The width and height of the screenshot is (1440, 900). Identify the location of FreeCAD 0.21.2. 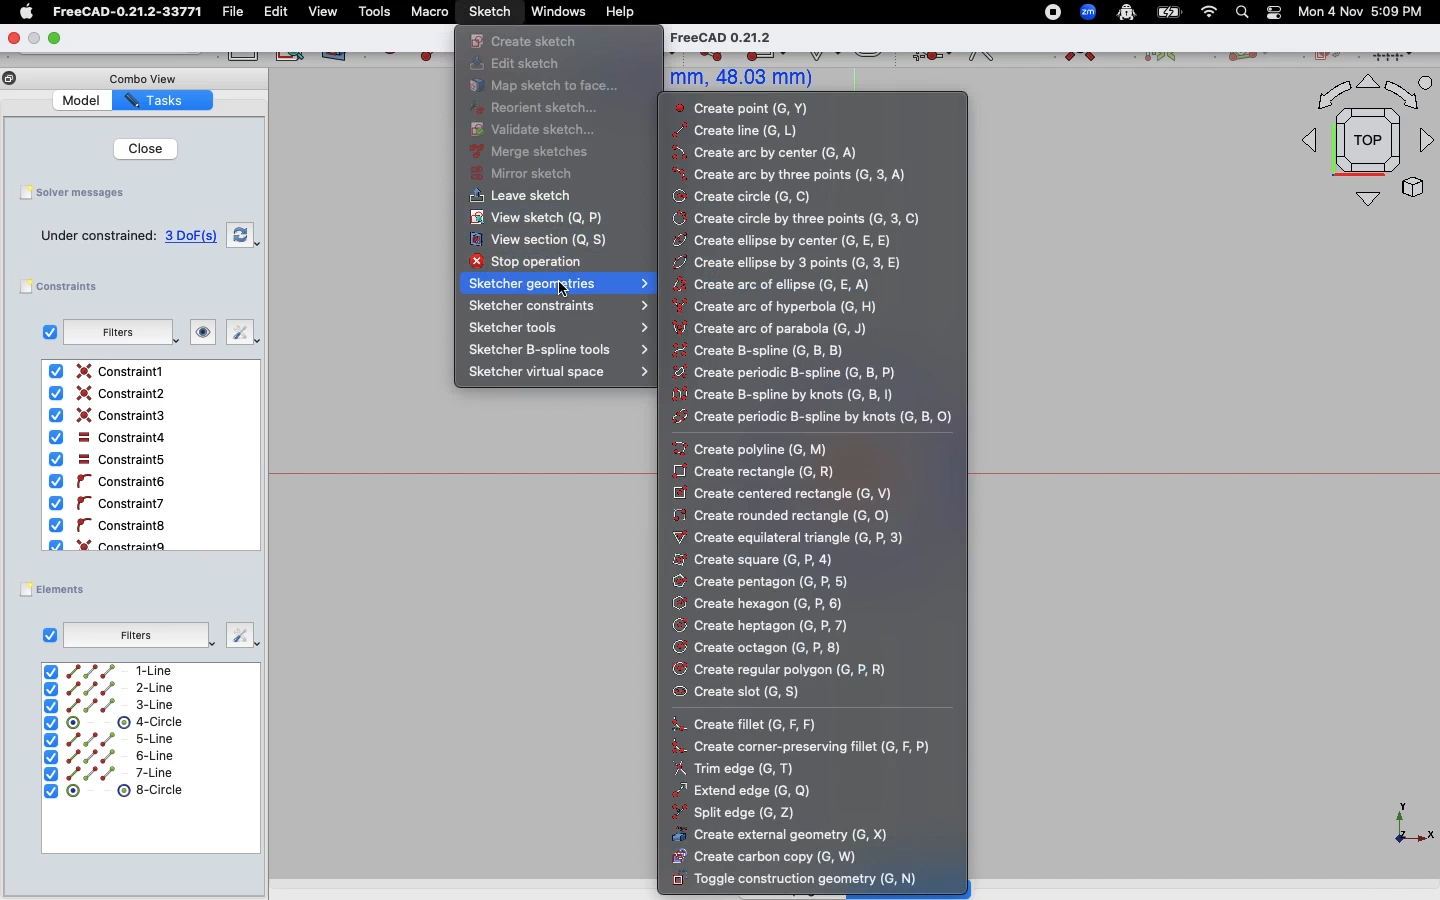
(750, 37).